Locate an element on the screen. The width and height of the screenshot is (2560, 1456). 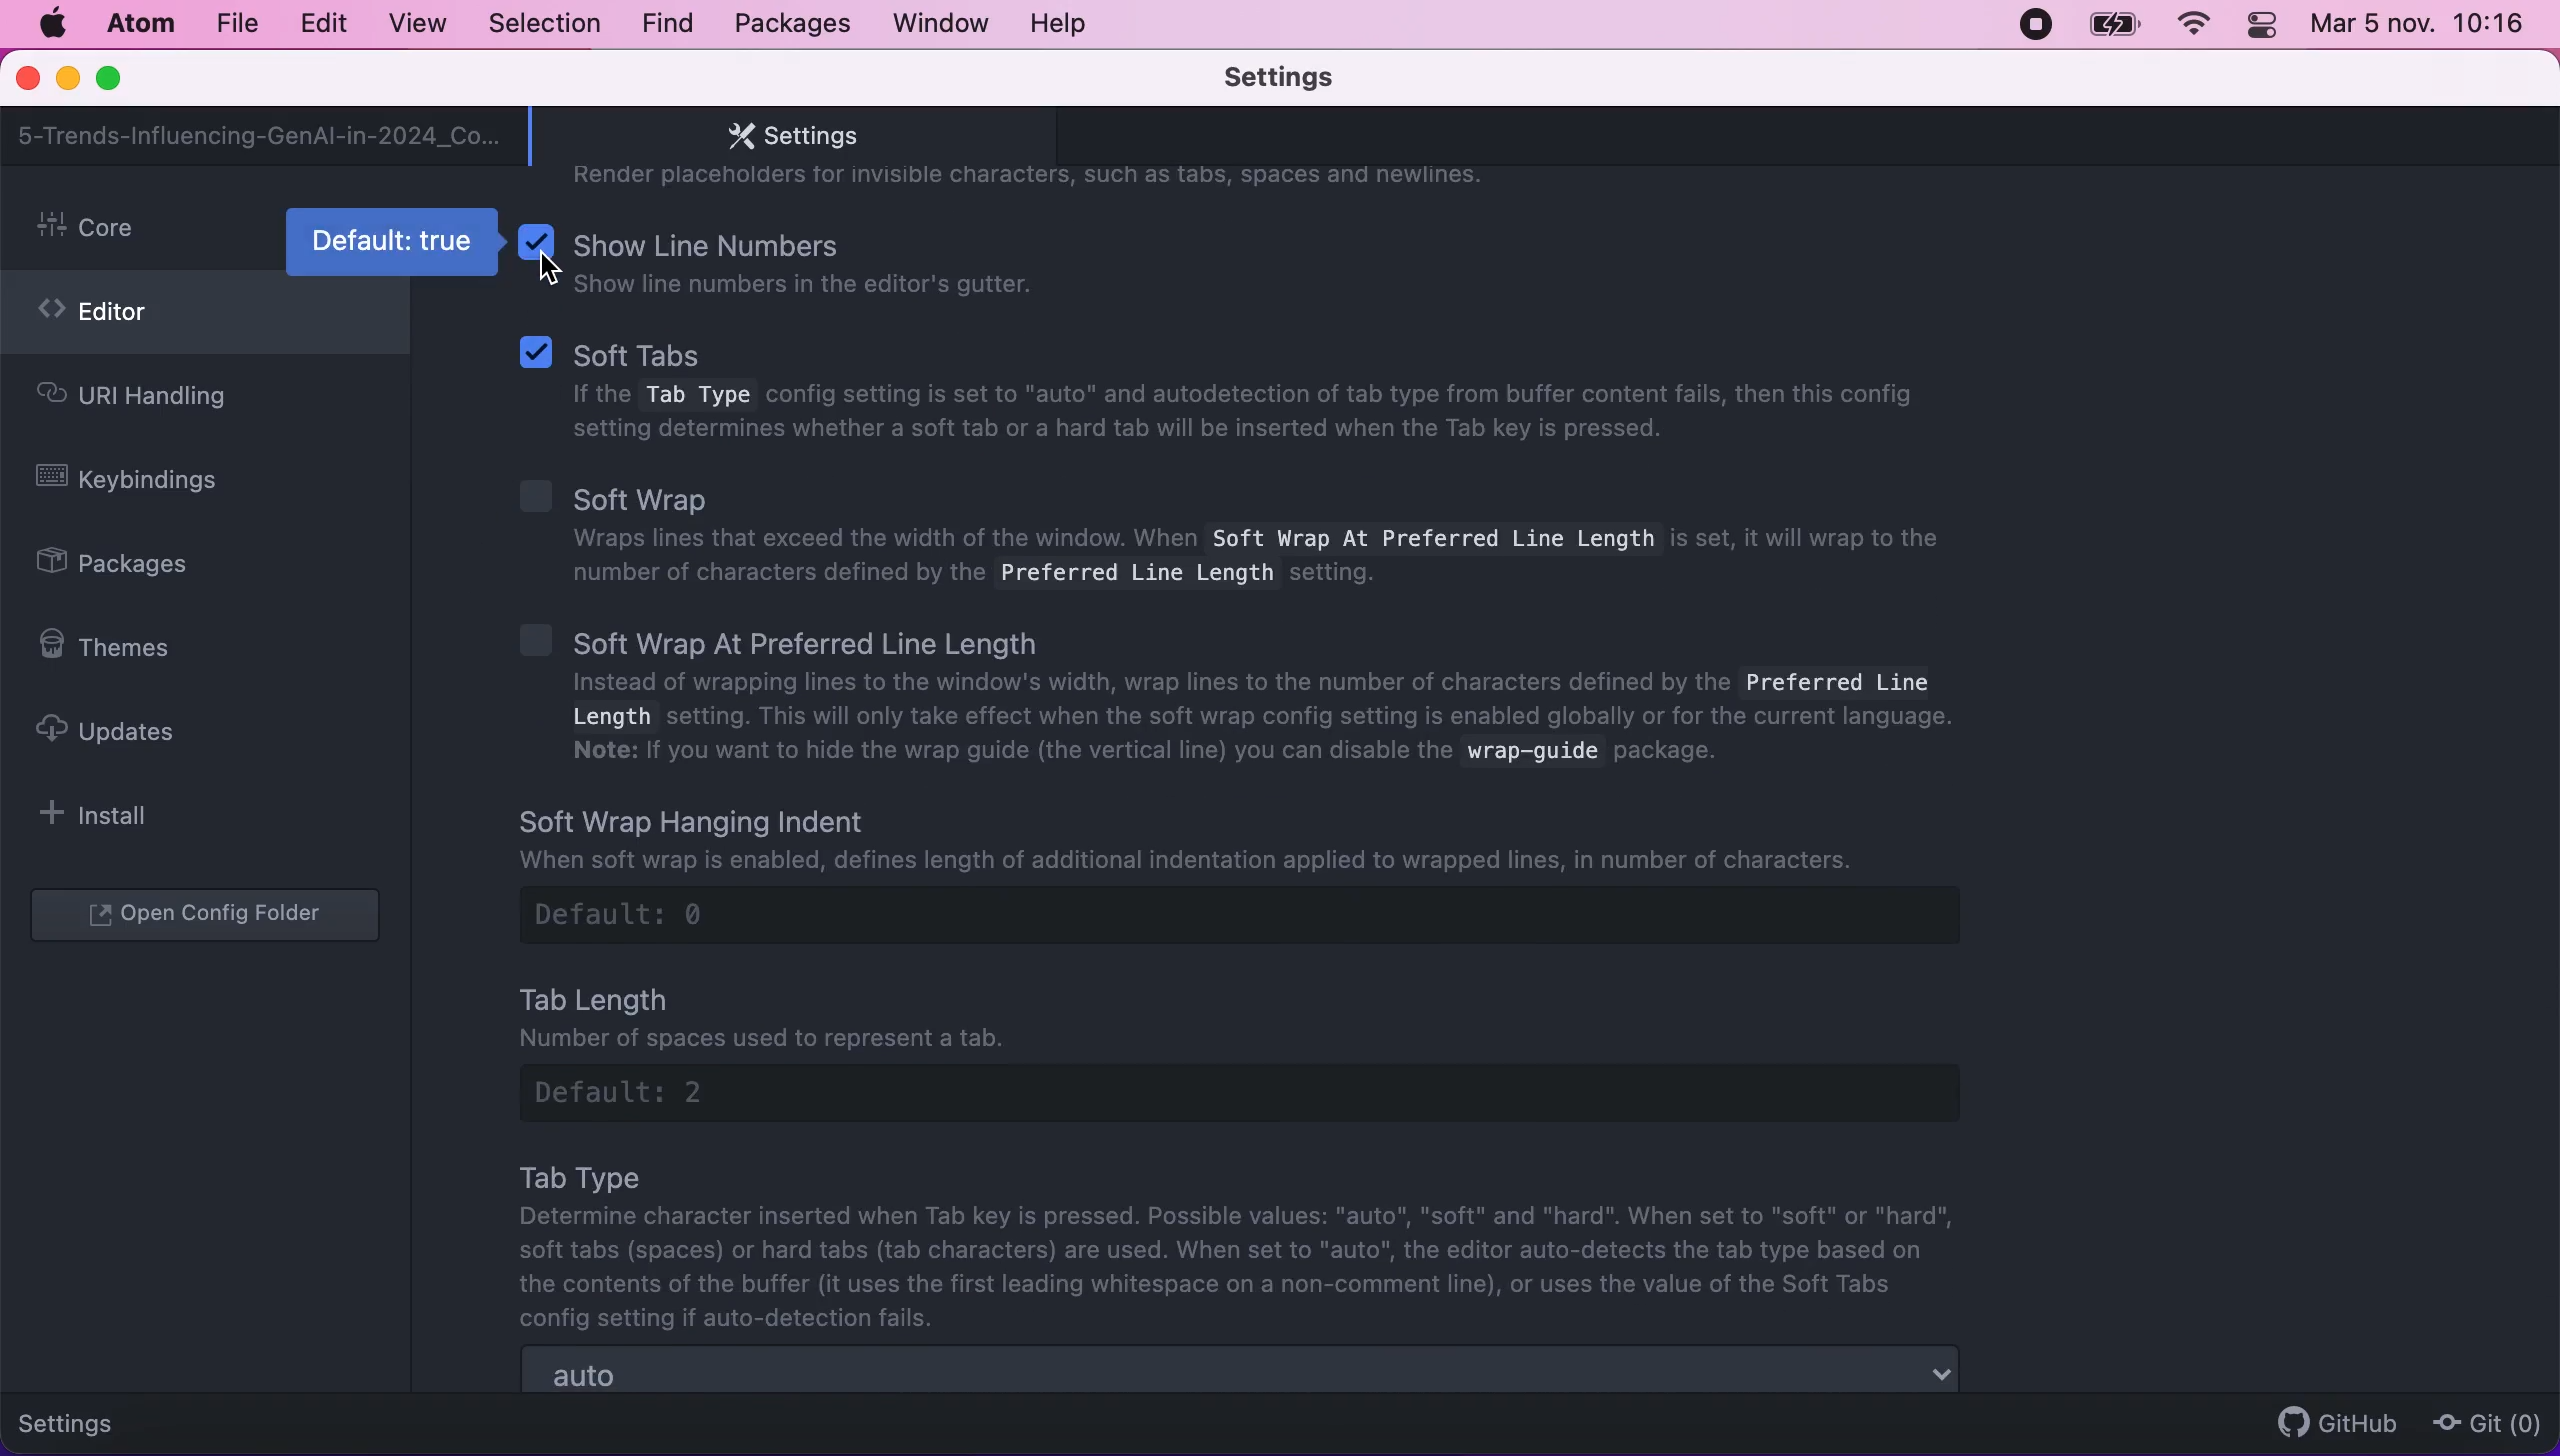
find is located at coordinates (667, 25).